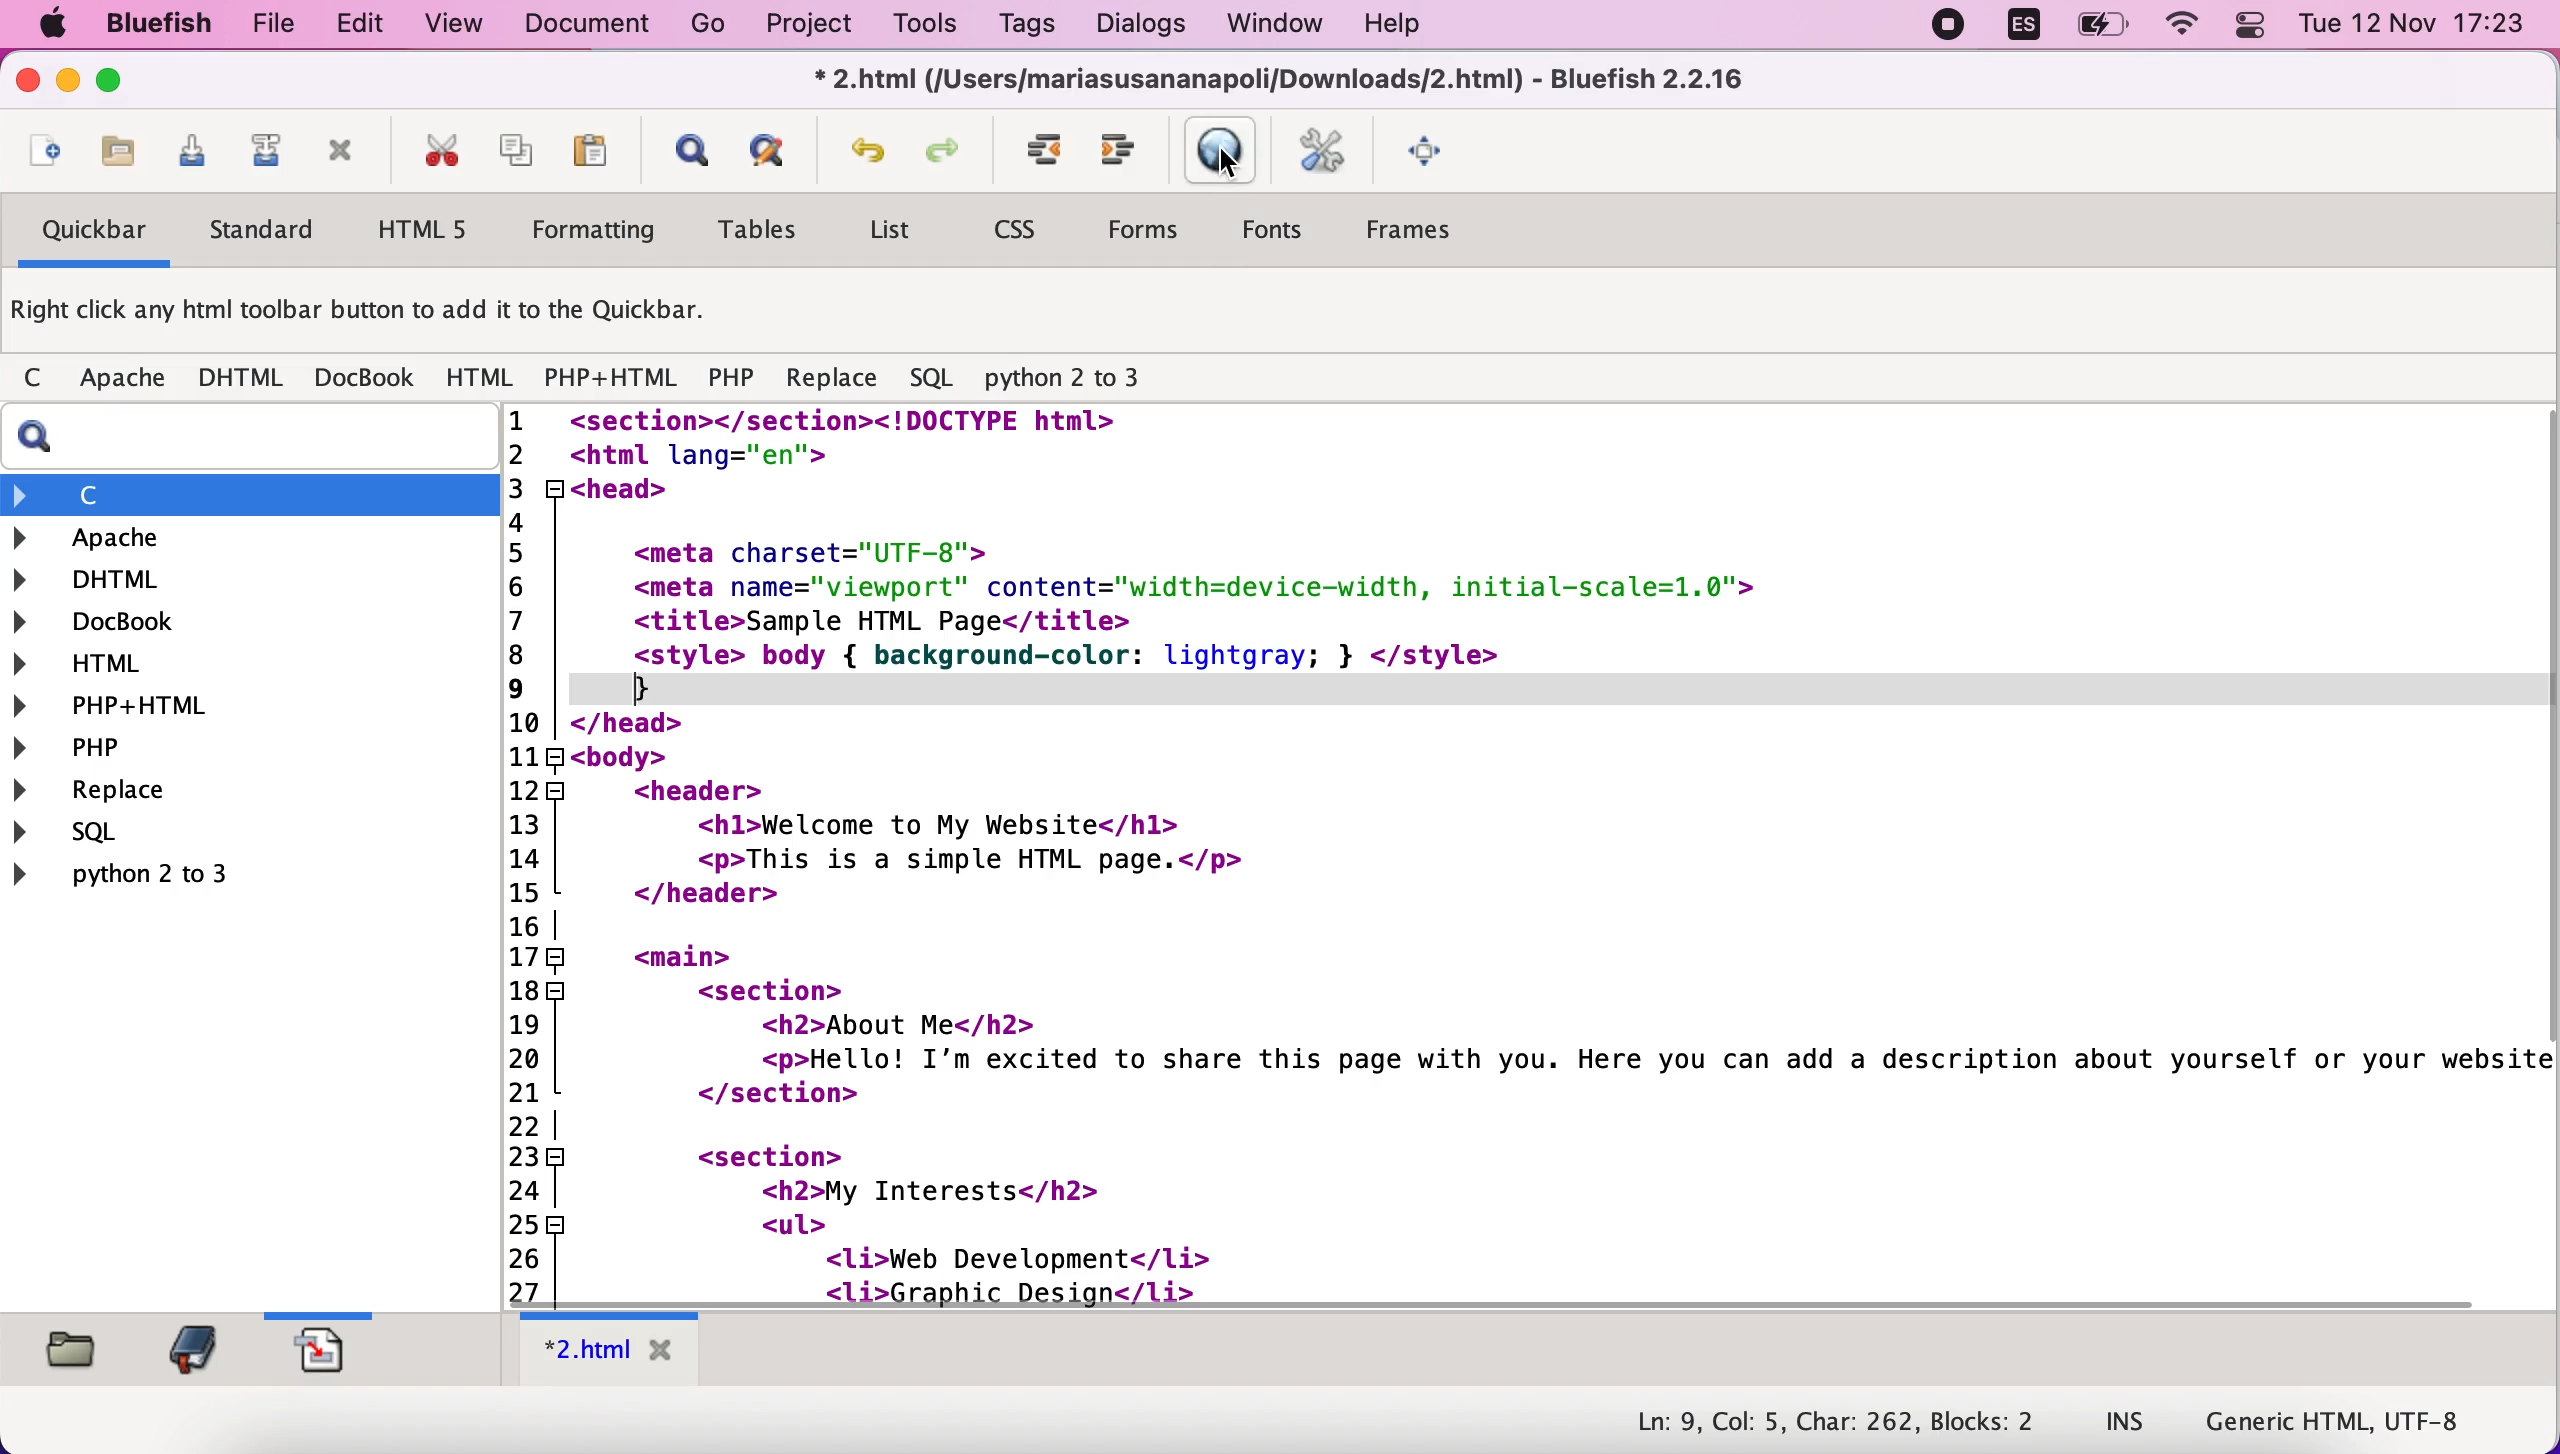 The image size is (2560, 1454). I want to click on tags, so click(1026, 26).